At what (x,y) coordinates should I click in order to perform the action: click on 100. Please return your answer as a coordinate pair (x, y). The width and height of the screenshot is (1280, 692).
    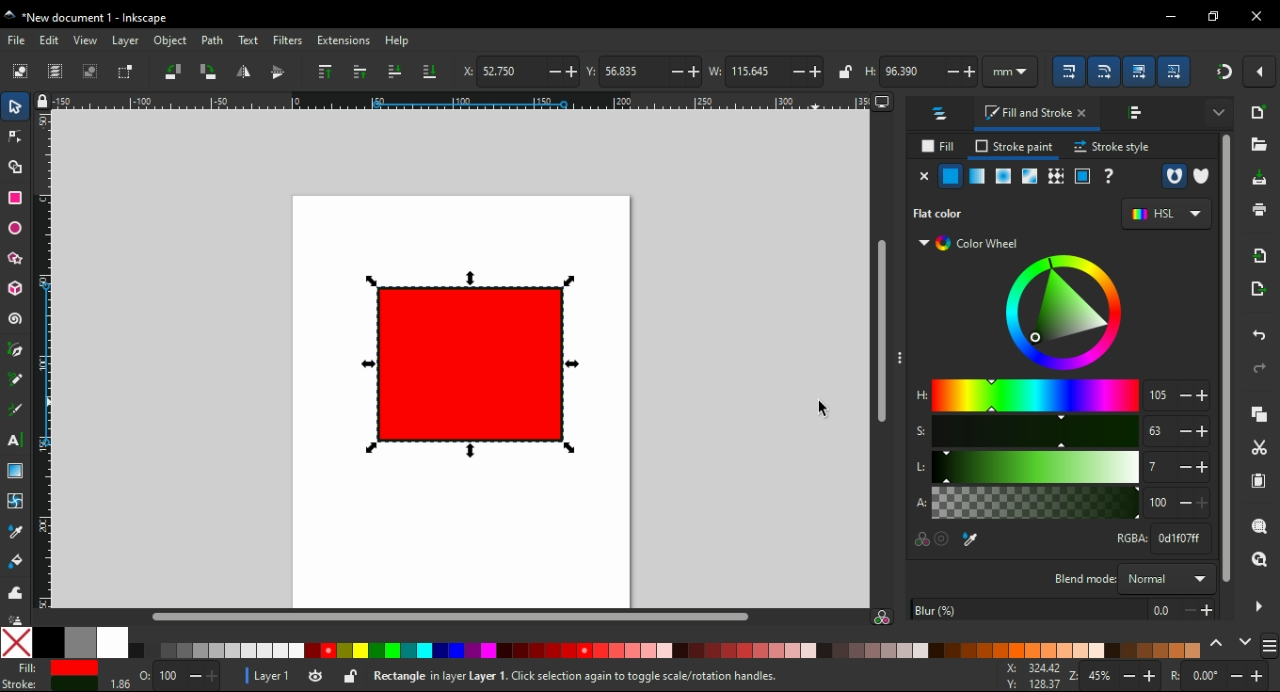
    Looking at the image, I should click on (170, 676).